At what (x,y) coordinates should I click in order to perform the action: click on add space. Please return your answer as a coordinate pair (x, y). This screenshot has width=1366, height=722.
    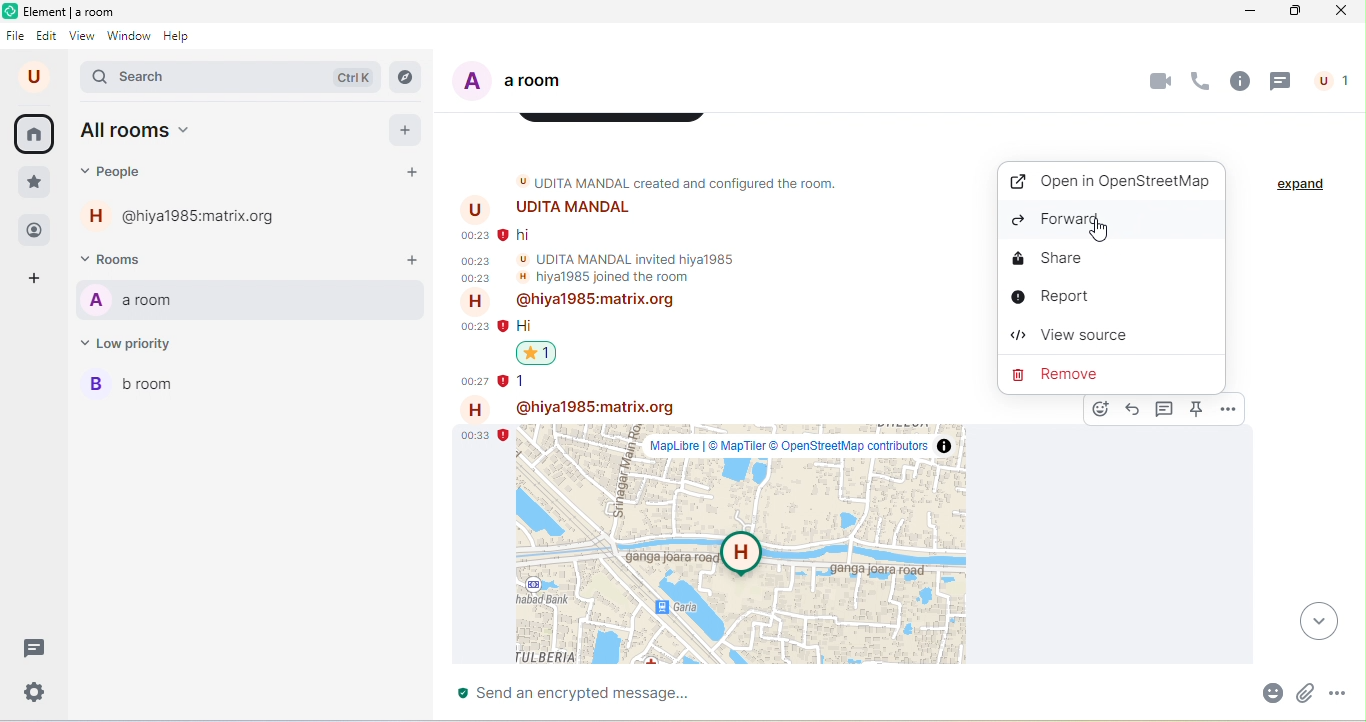
    Looking at the image, I should click on (37, 280).